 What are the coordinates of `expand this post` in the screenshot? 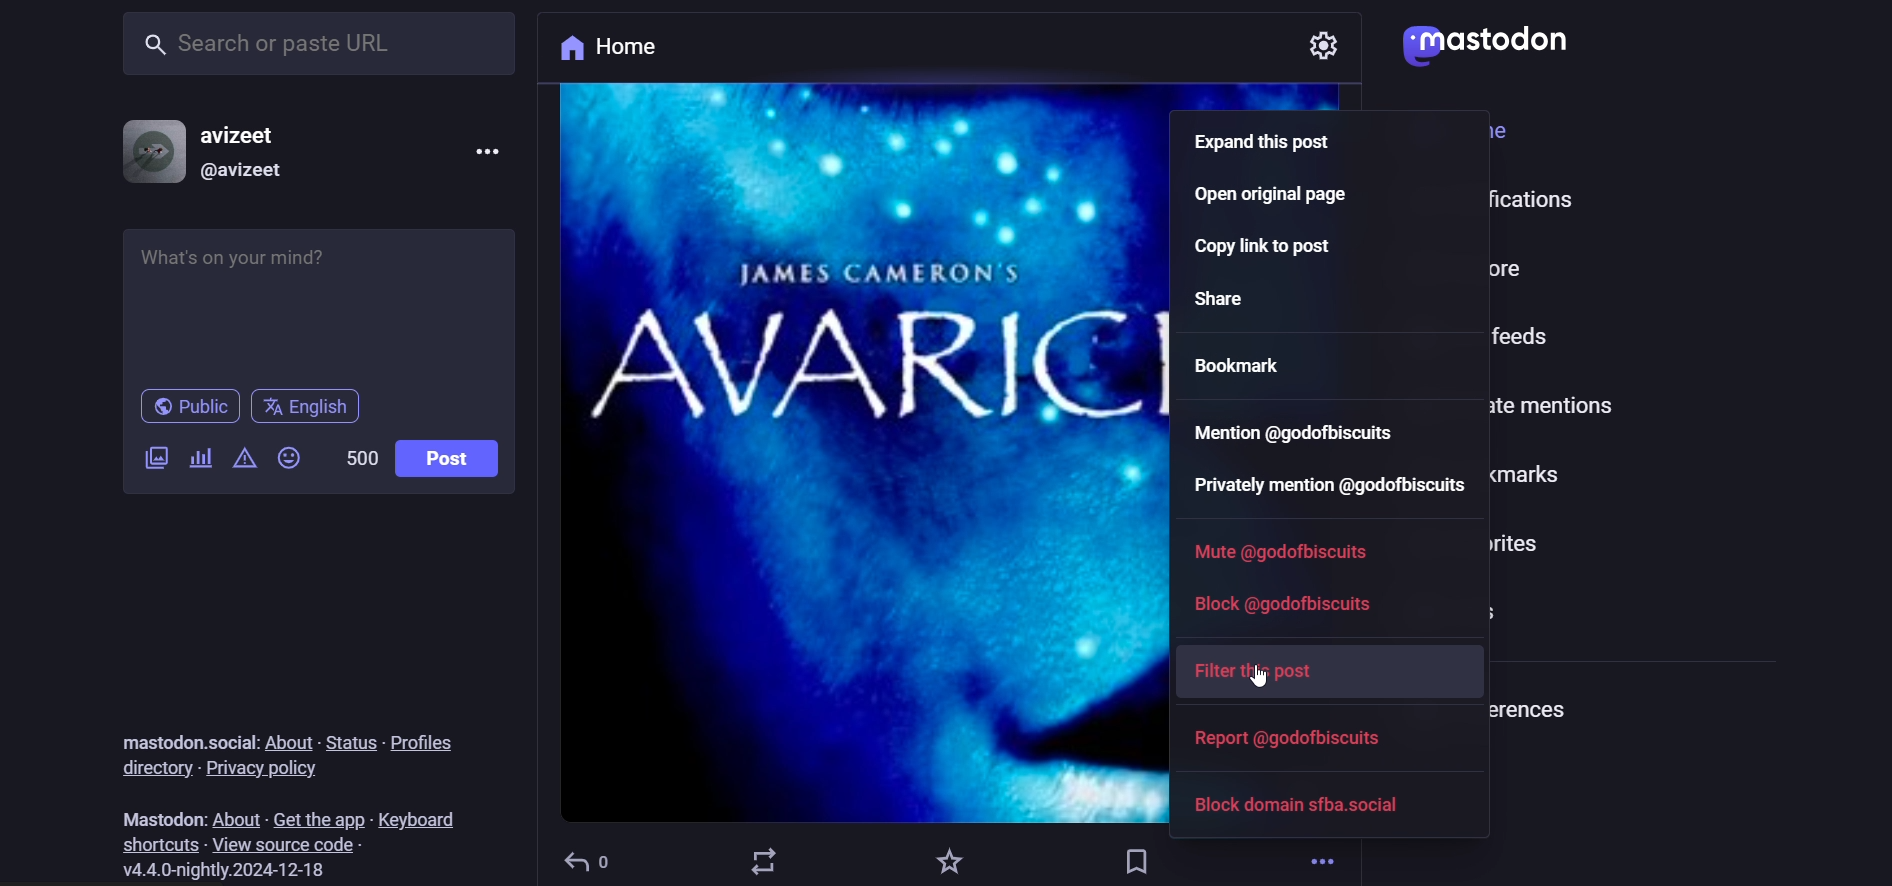 It's located at (1265, 142).